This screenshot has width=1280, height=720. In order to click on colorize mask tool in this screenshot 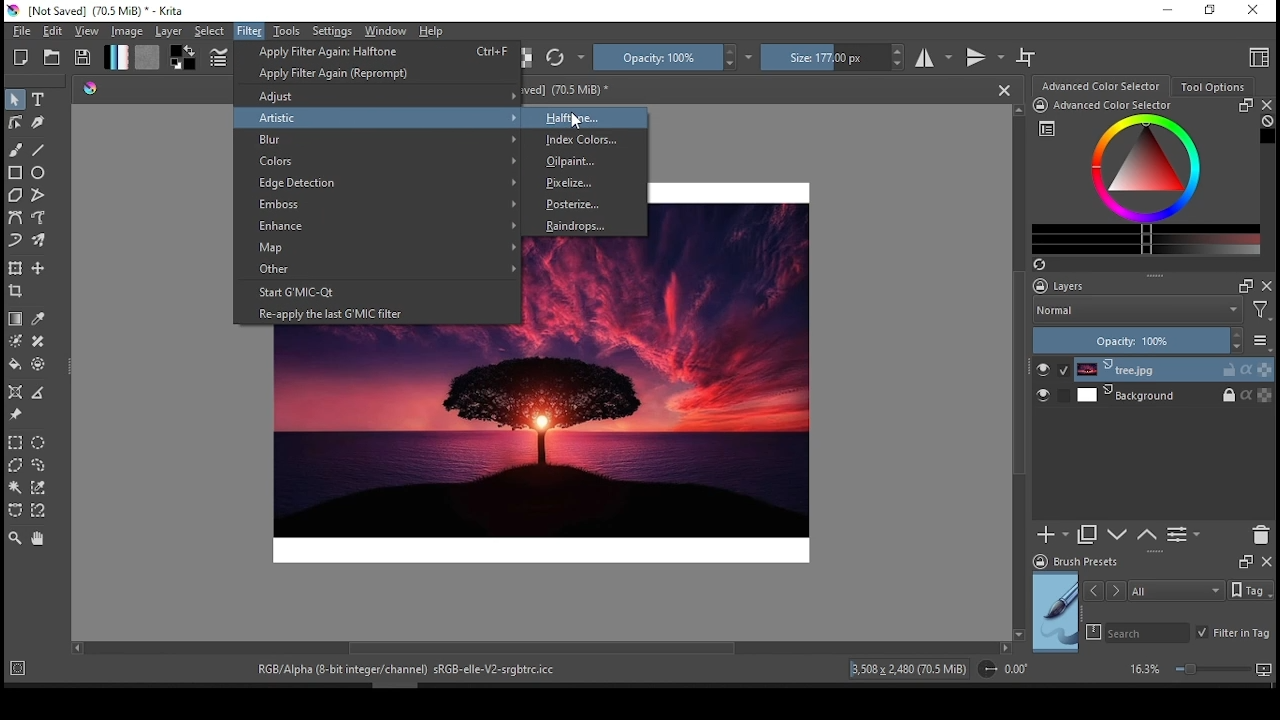, I will do `click(16, 341)`.